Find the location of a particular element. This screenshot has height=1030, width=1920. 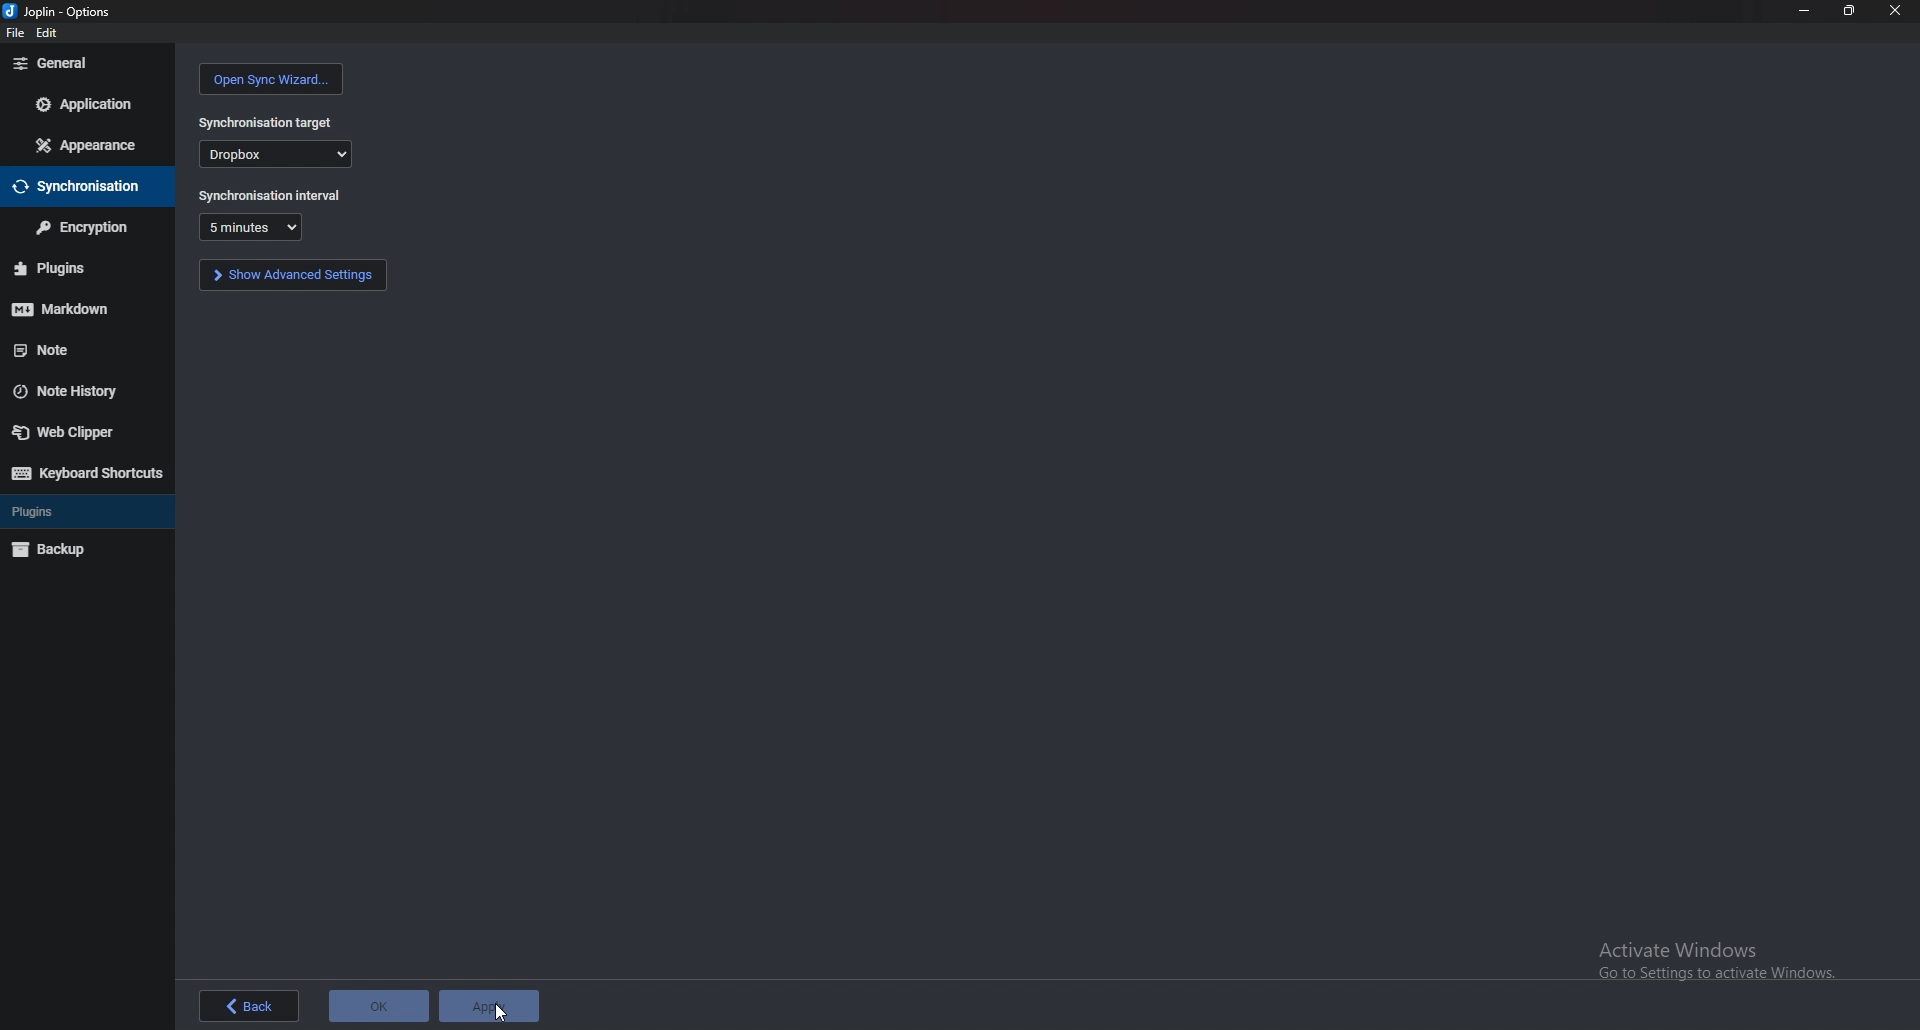

note is located at coordinates (82, 347).